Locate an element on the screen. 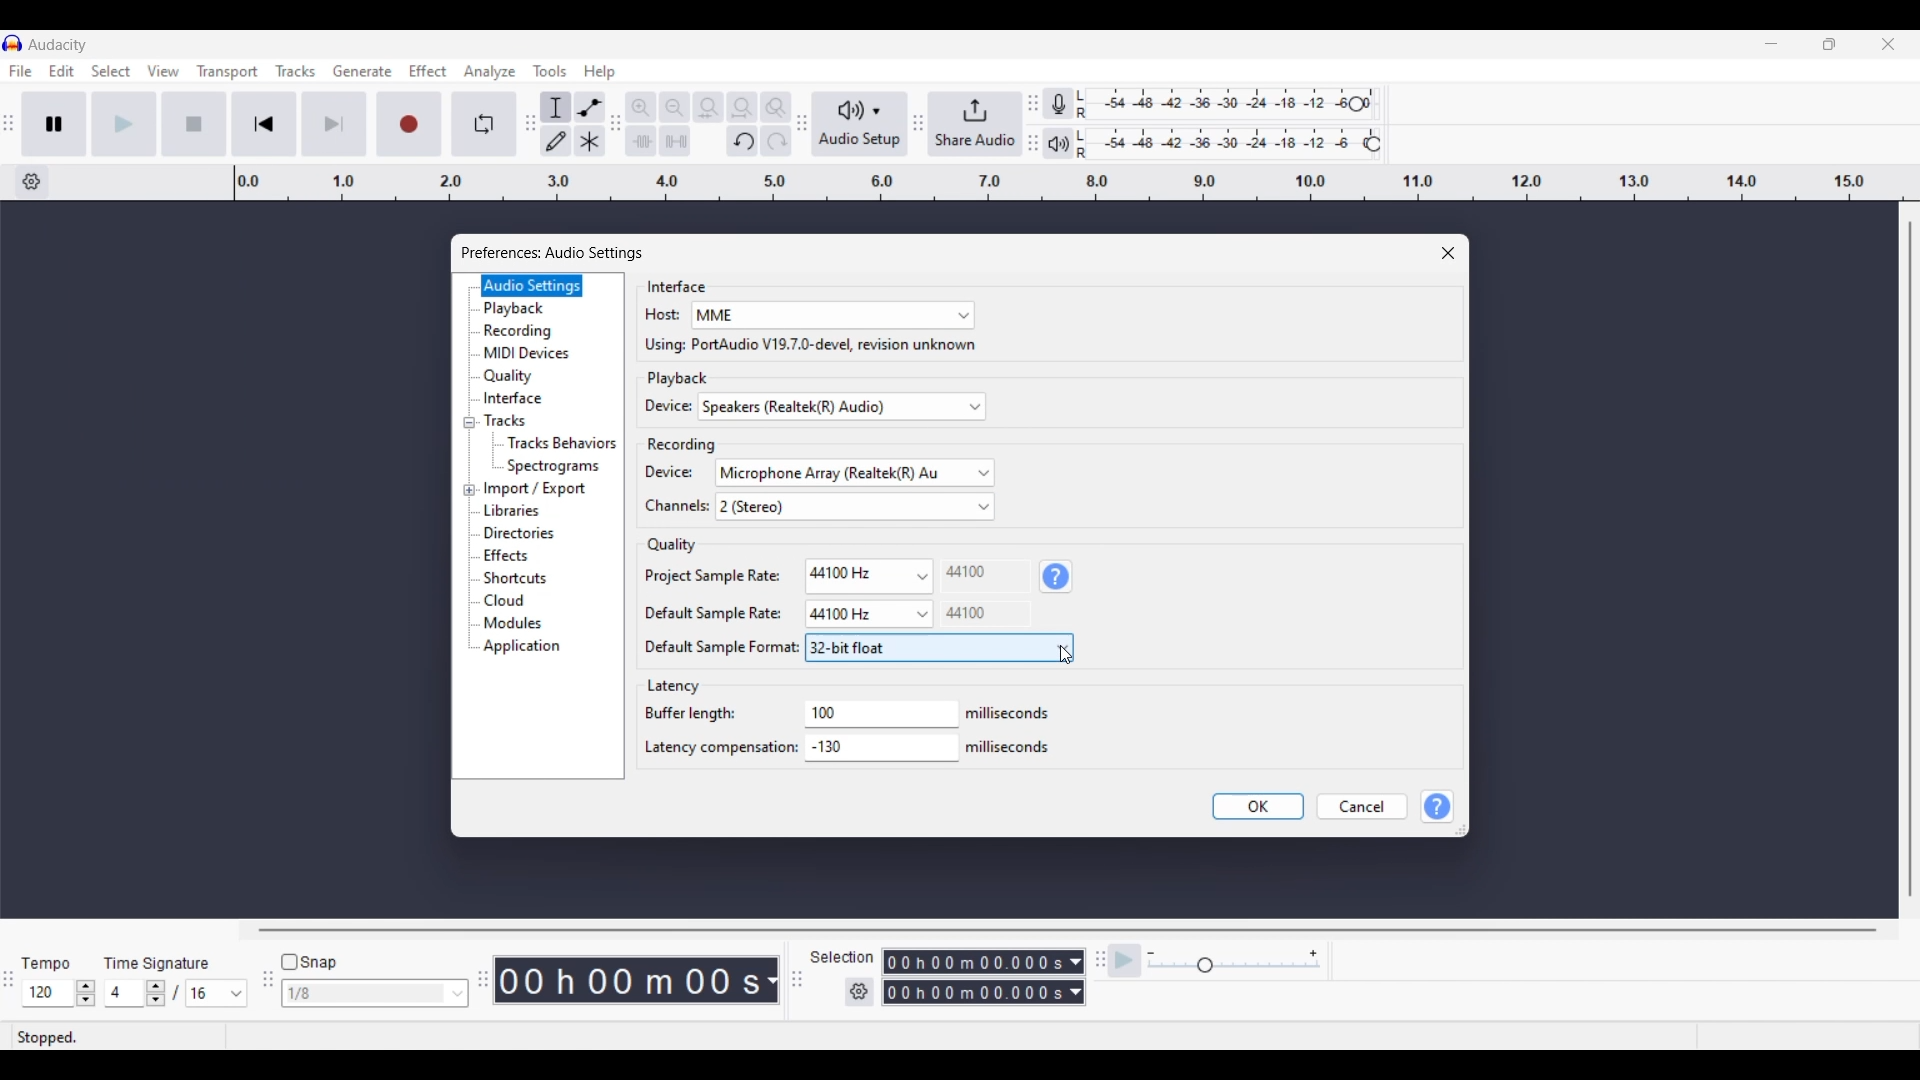 The width and height of the screenshot is (1920, 1080). Buffer length: is located at coordinates (690, 715).